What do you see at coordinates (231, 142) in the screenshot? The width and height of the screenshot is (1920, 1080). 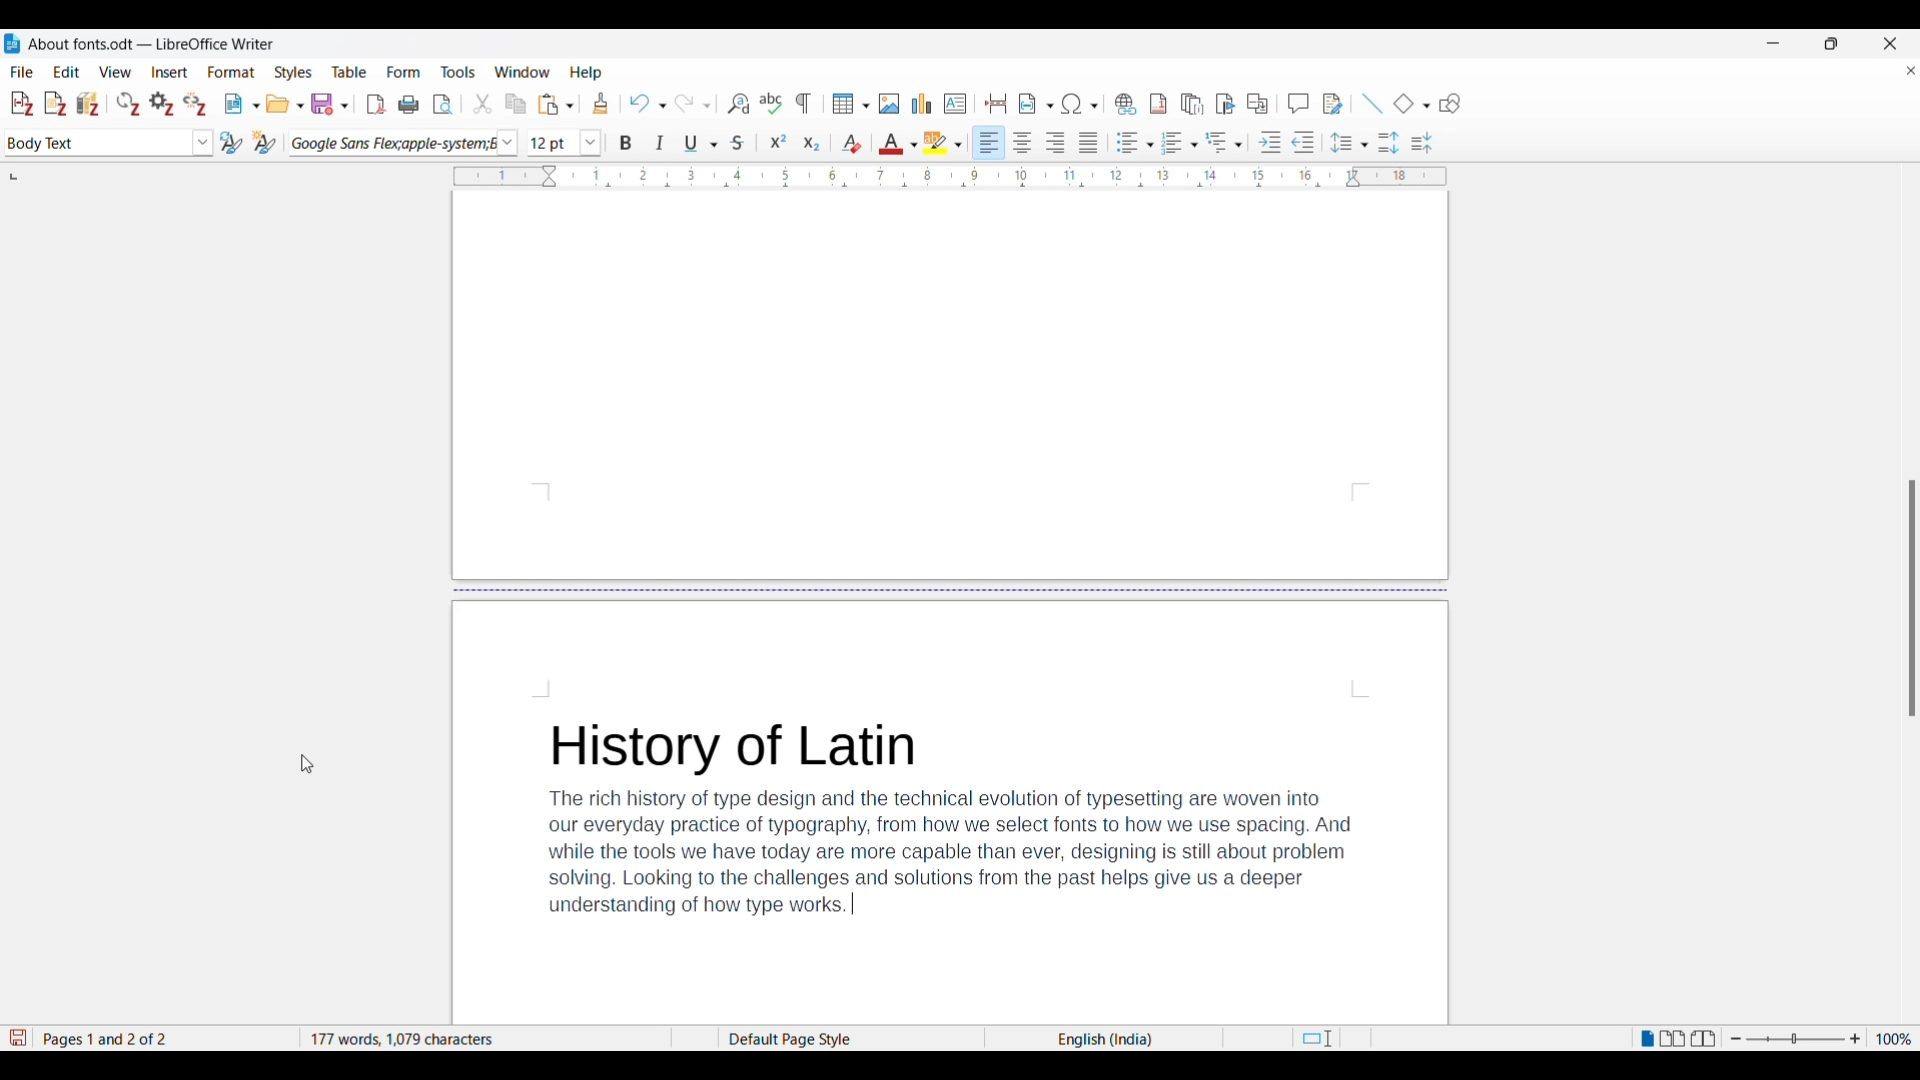 I see `Update selected style` at bounding box center [231, 142].